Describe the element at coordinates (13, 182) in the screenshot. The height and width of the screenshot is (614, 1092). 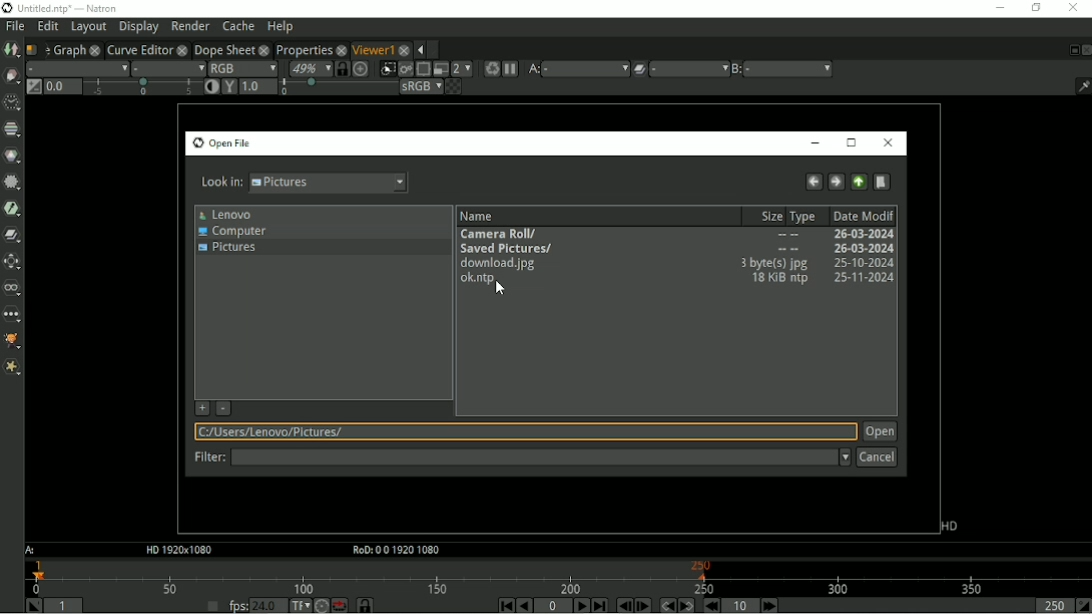
I see `Filter` at that location.